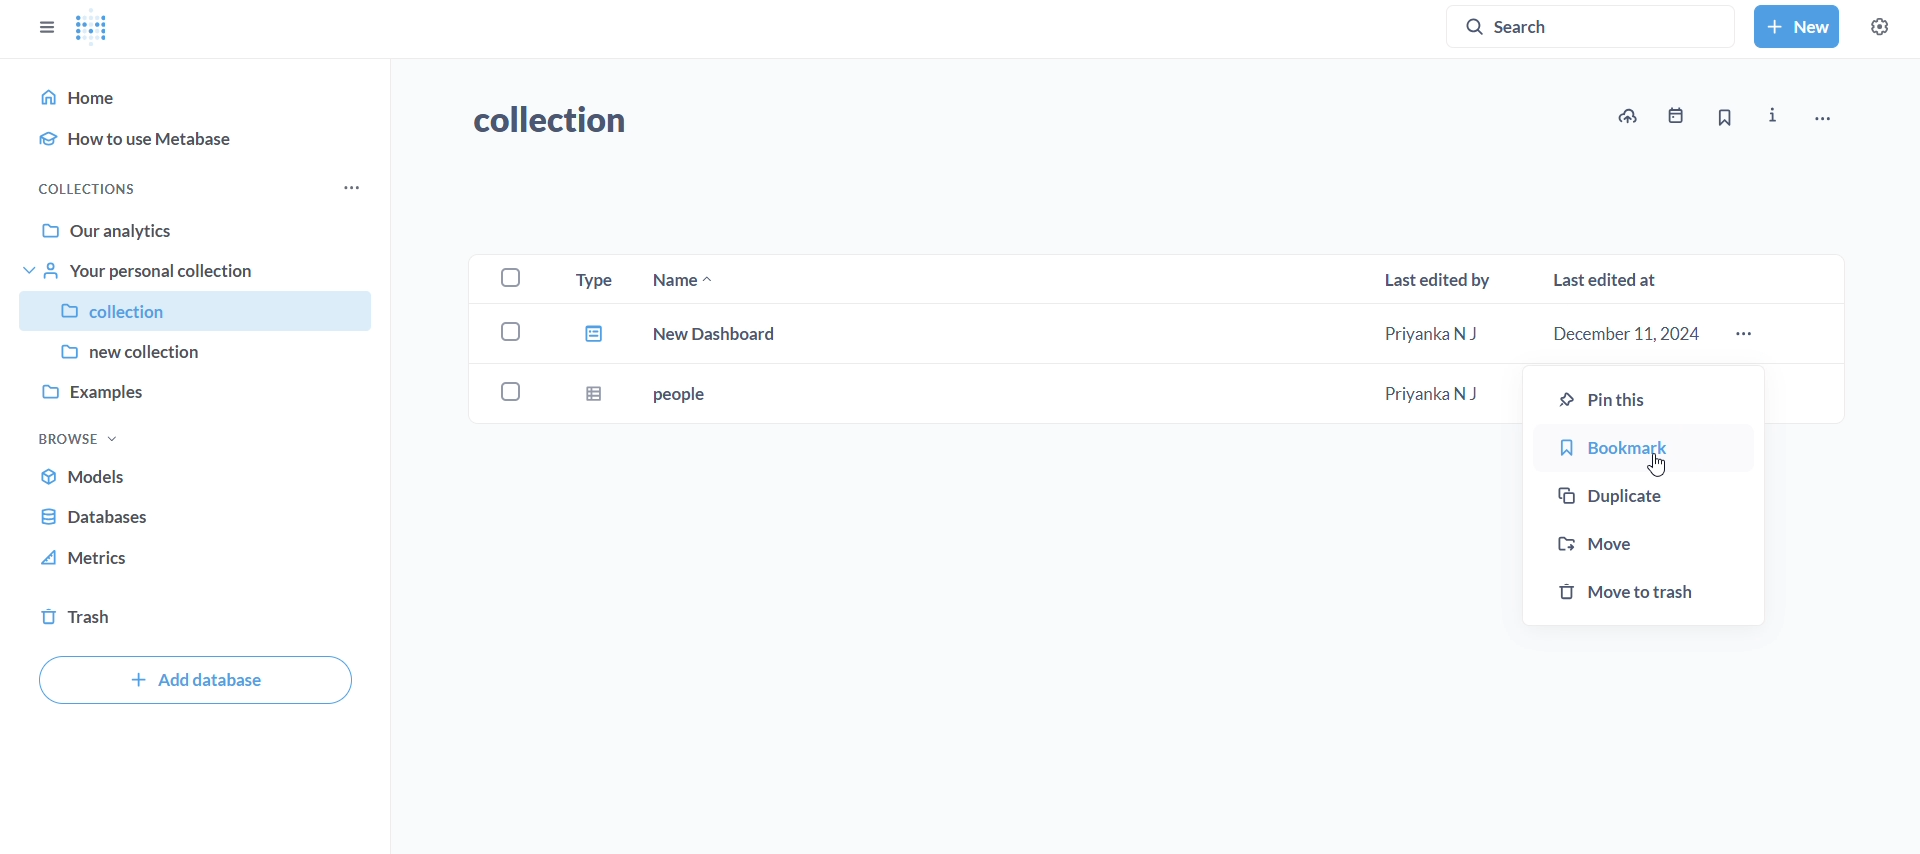 This screenshot has height=854, width=1920. I want to click on more info, so click(1774, 116).